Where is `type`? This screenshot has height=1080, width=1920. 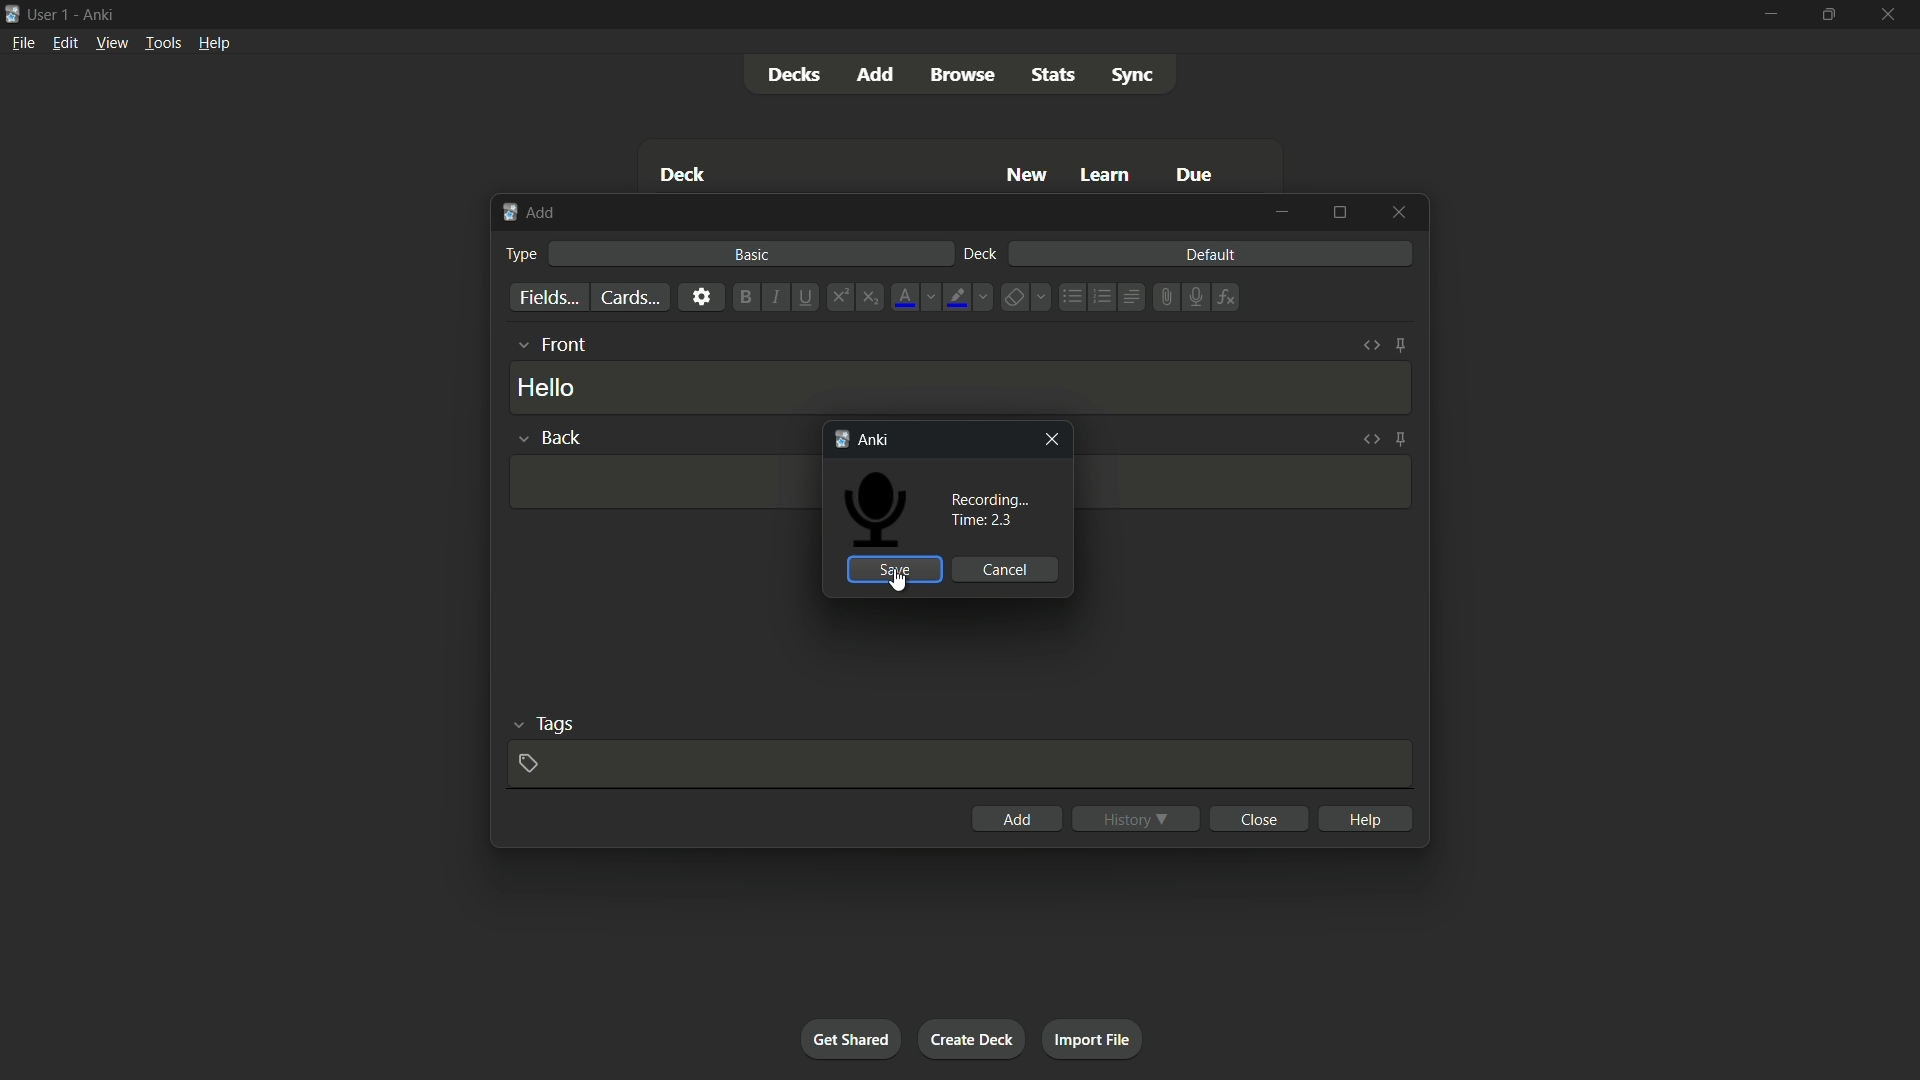
type is located at coordinates (522, 254).